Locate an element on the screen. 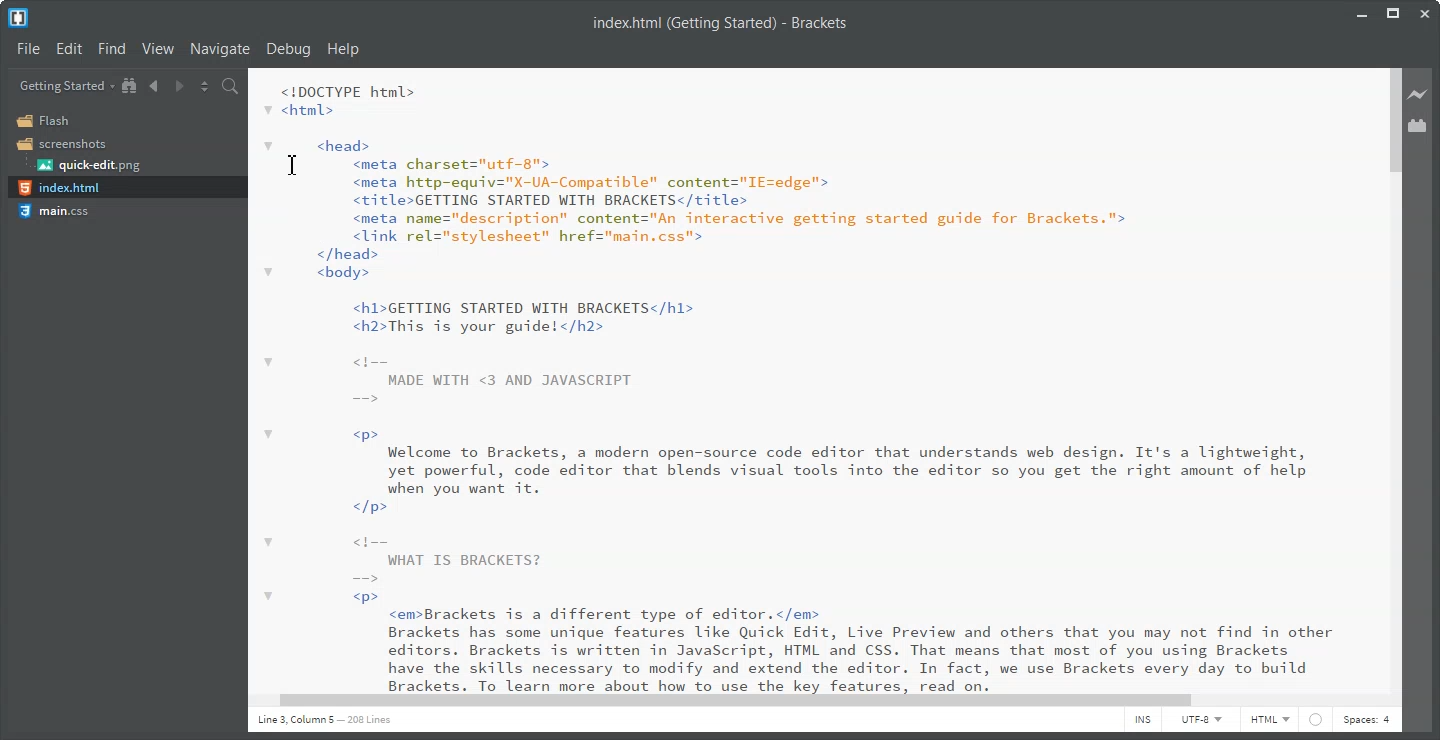 This screenshot has width=1440, height=740. Help is located at coordinates (343, 50).